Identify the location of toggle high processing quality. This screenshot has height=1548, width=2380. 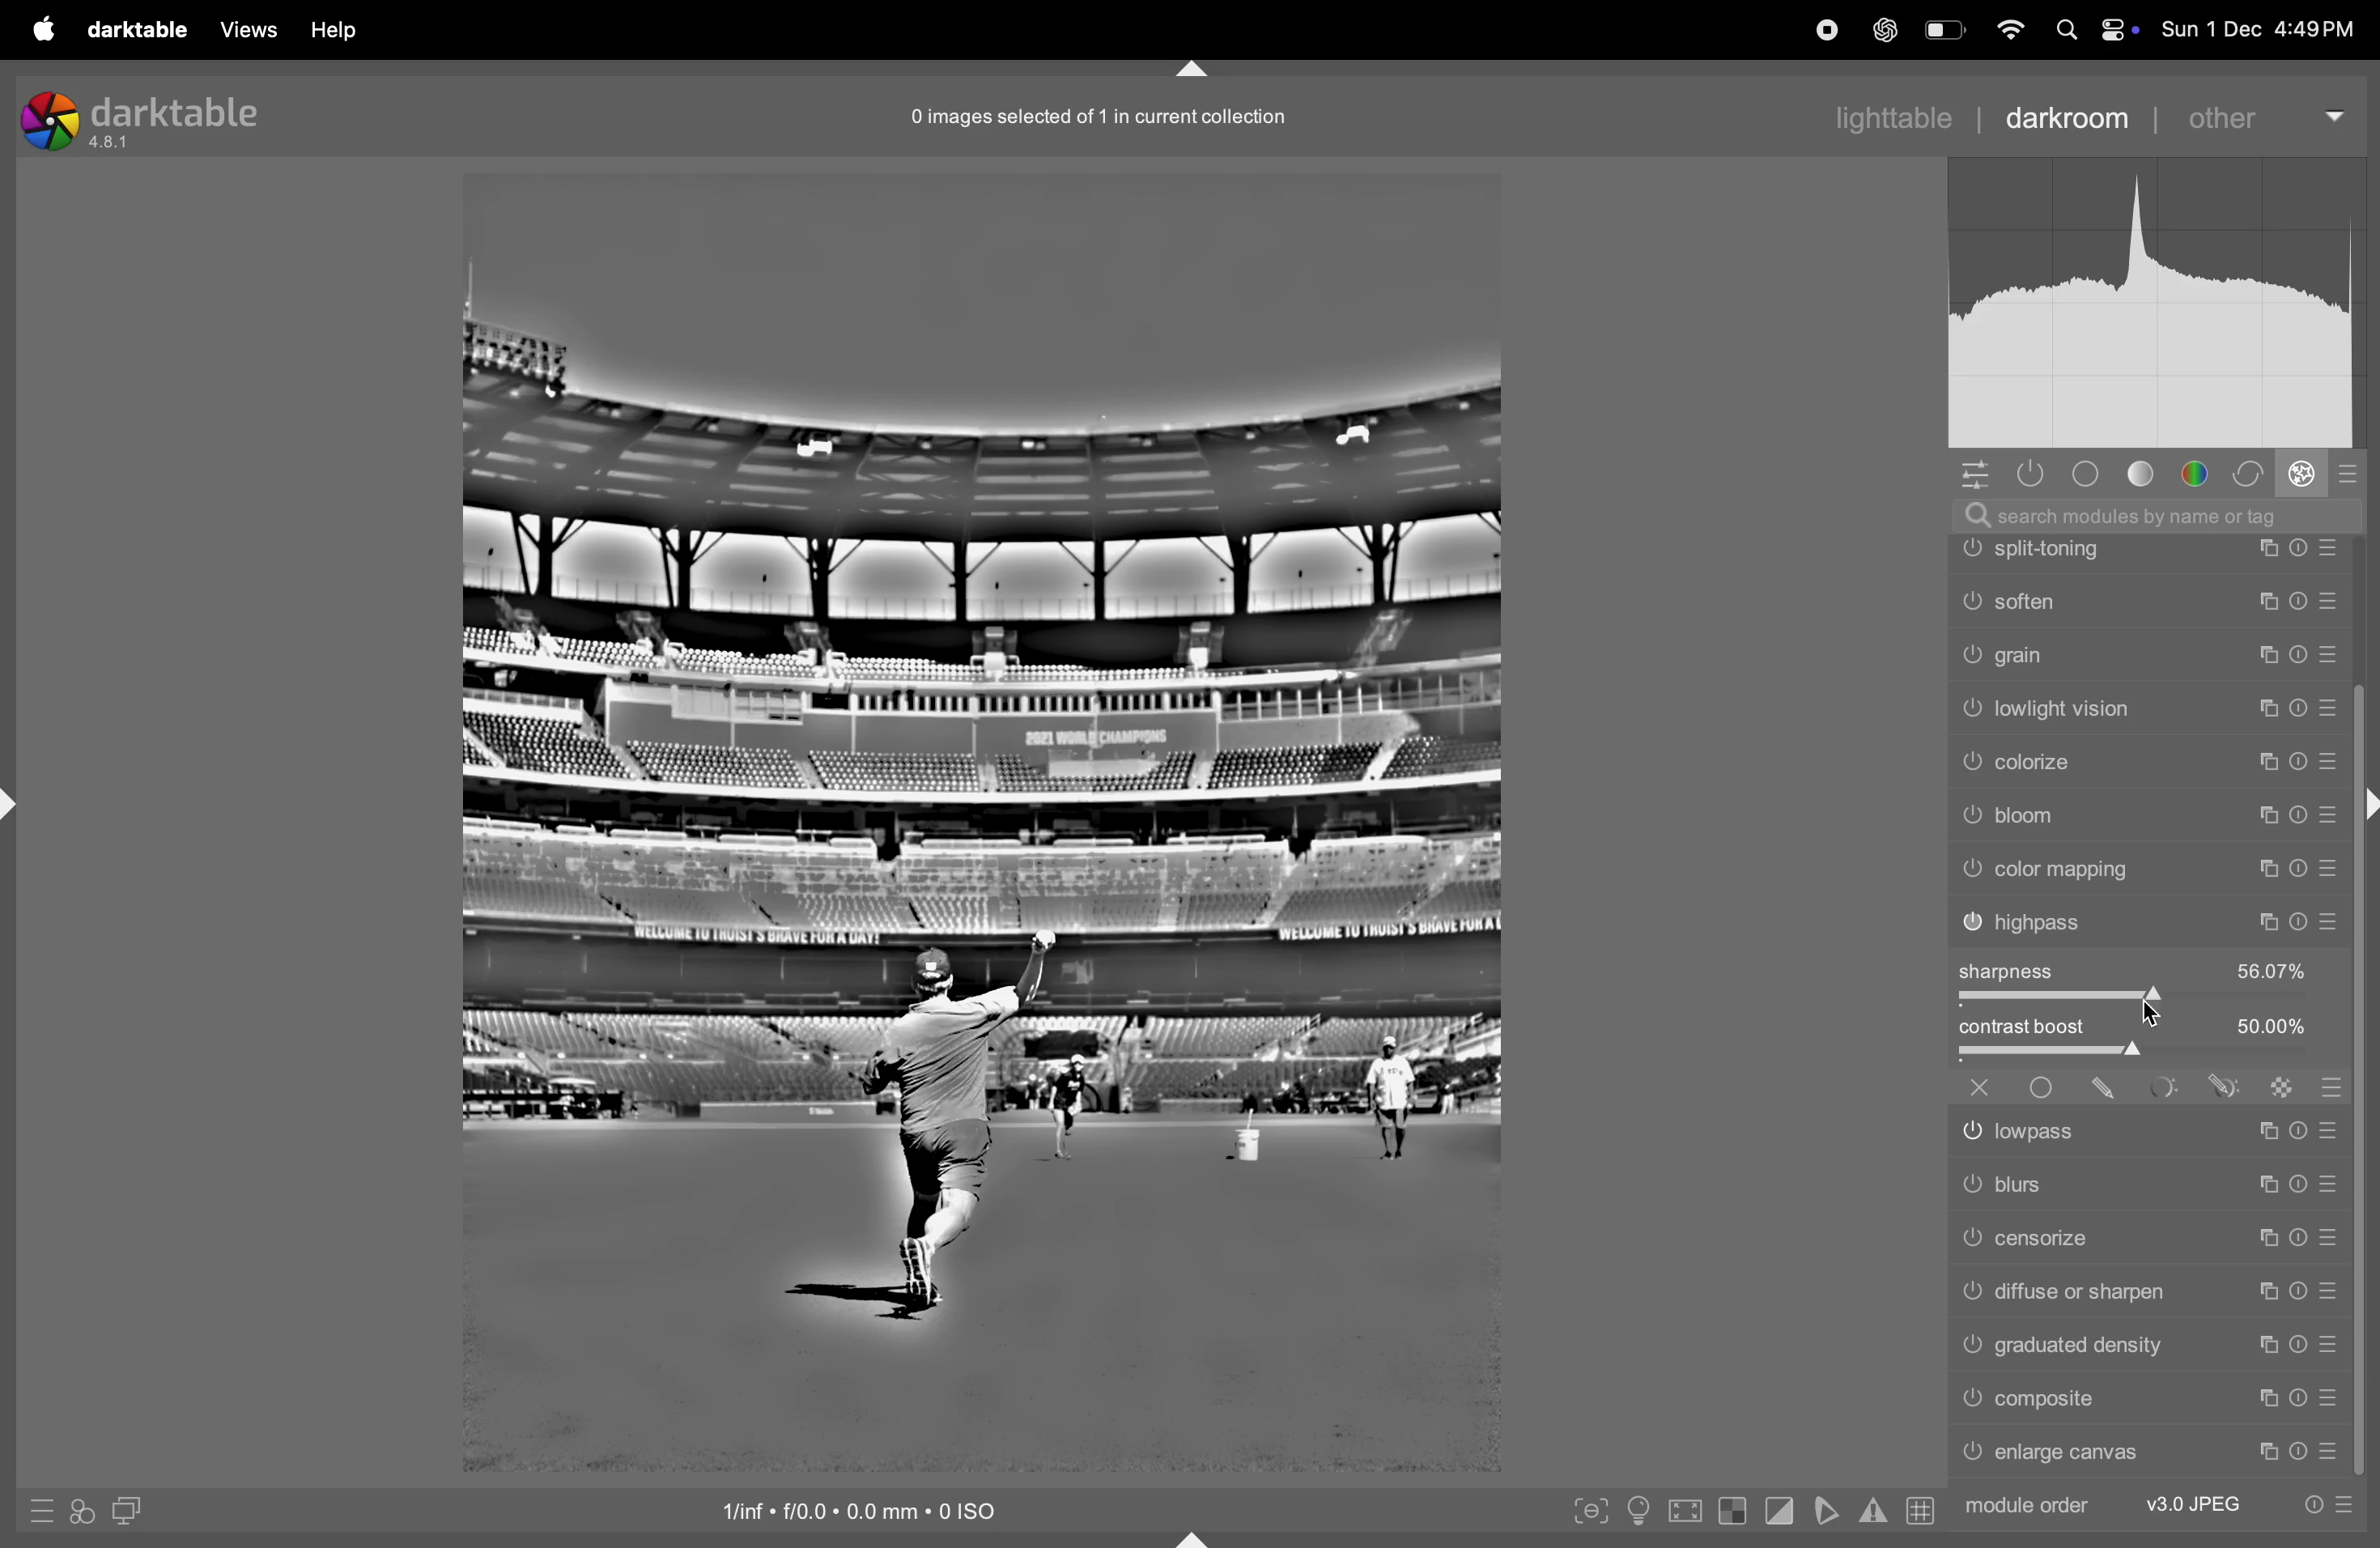
(1684, 1510).